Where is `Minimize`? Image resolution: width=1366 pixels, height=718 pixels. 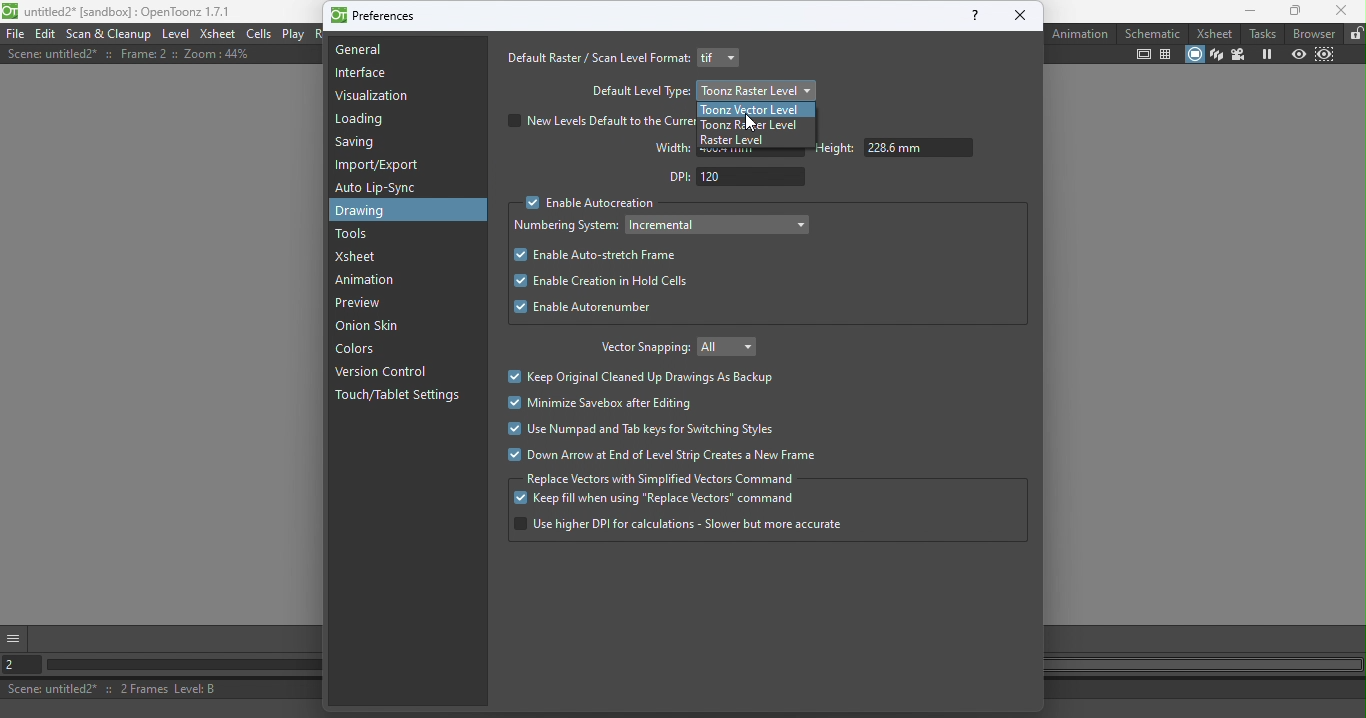 Minimize is located at coordinates (1239, 12).